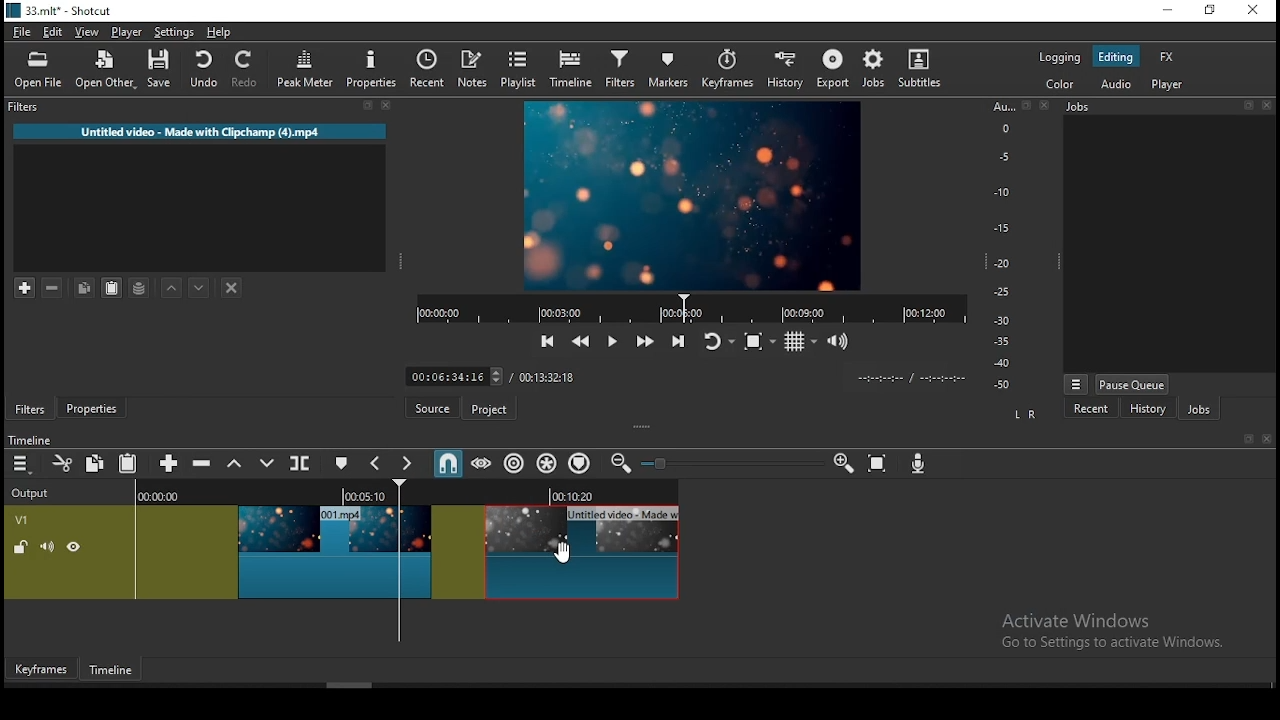  Describe the element at coordinates (204, 463) in the screenshot. I see `ripple delete` at that location.